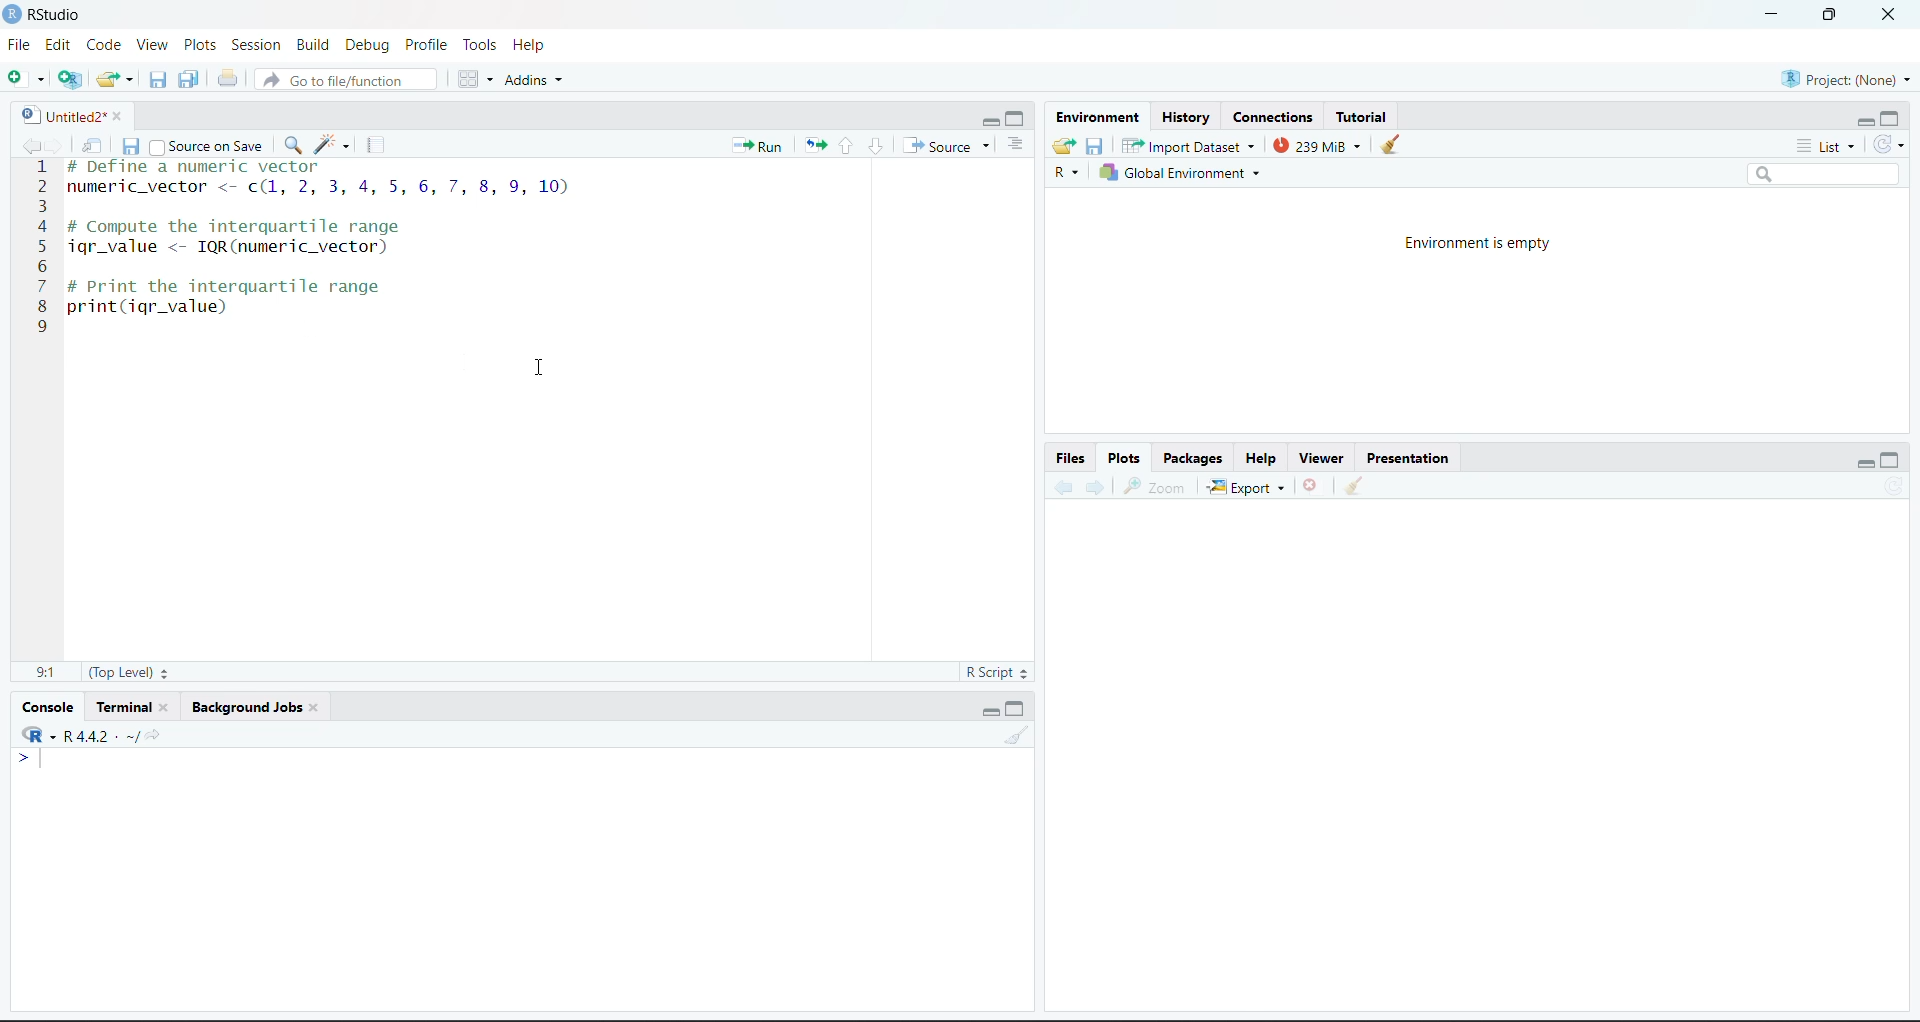  What do you see at coordinates (133, 707) in the screenshot?
I see `Terminal` at bounding box center [133, 707].